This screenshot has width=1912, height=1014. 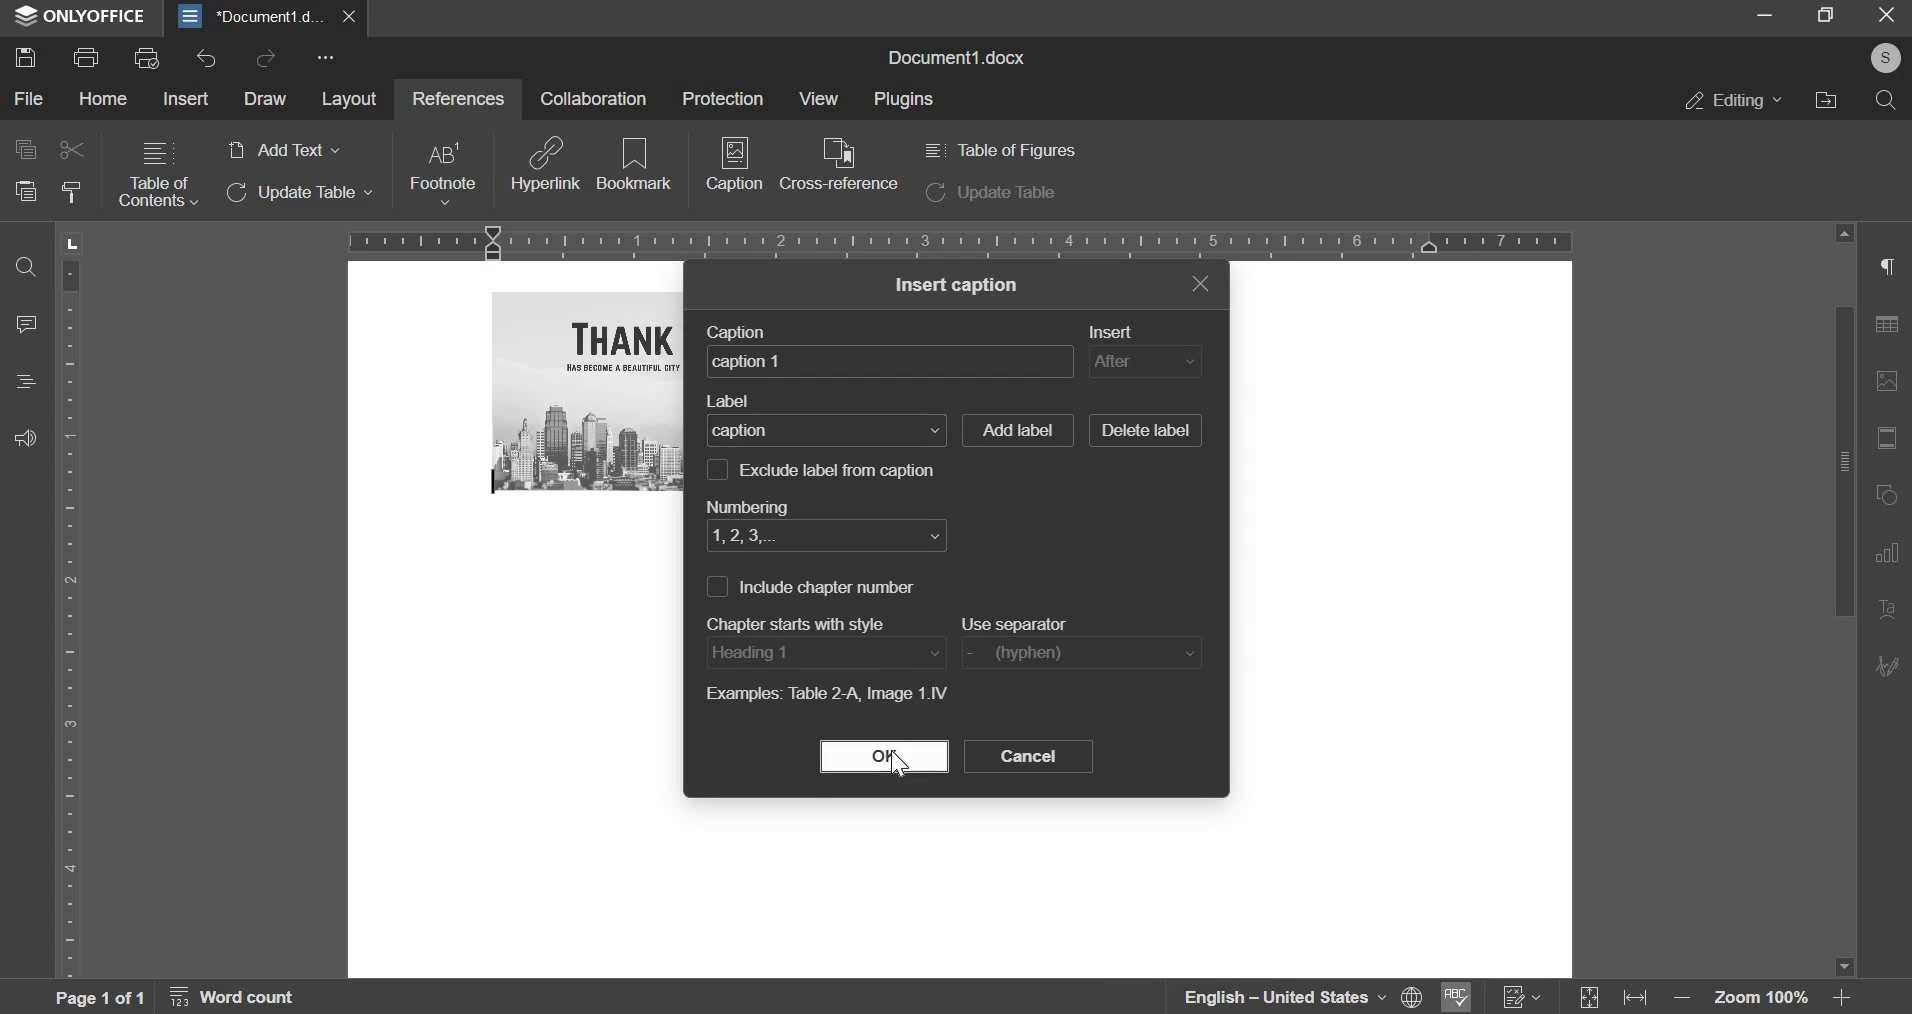 I want to click on table, so click(x=1893, y=329).